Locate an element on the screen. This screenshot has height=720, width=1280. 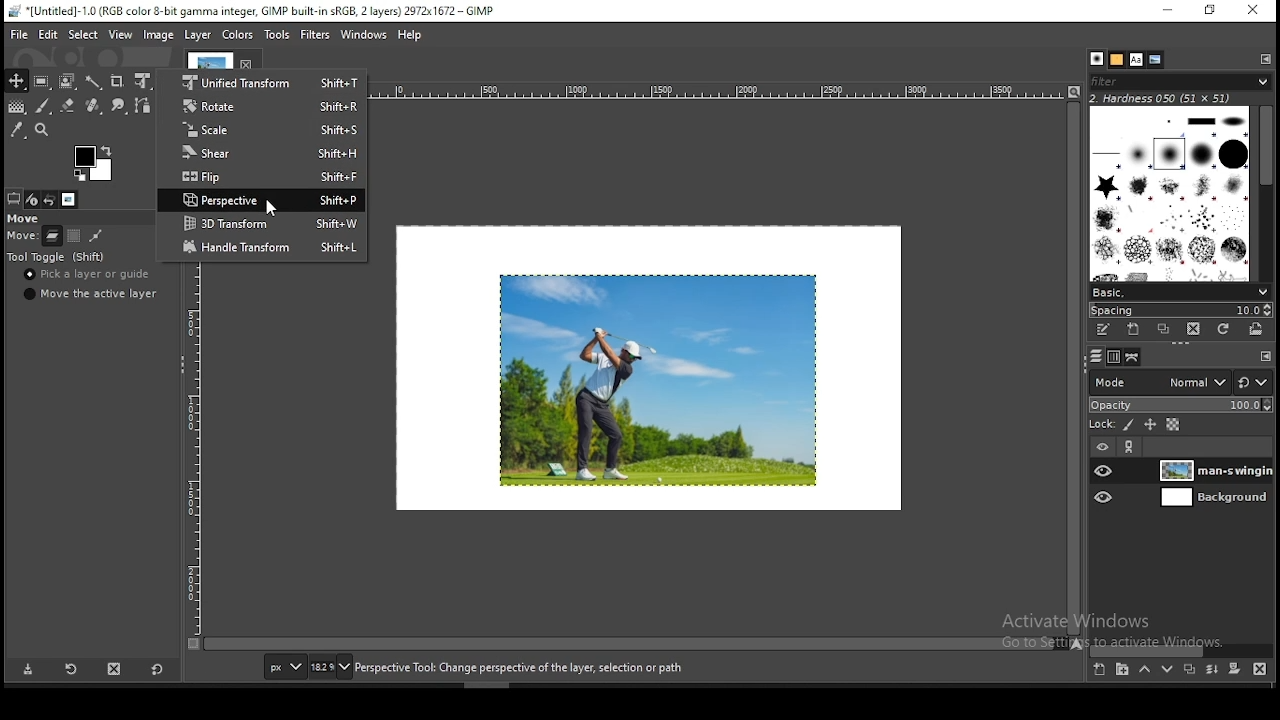
mouse pointer is located at coordinates (267, 208).